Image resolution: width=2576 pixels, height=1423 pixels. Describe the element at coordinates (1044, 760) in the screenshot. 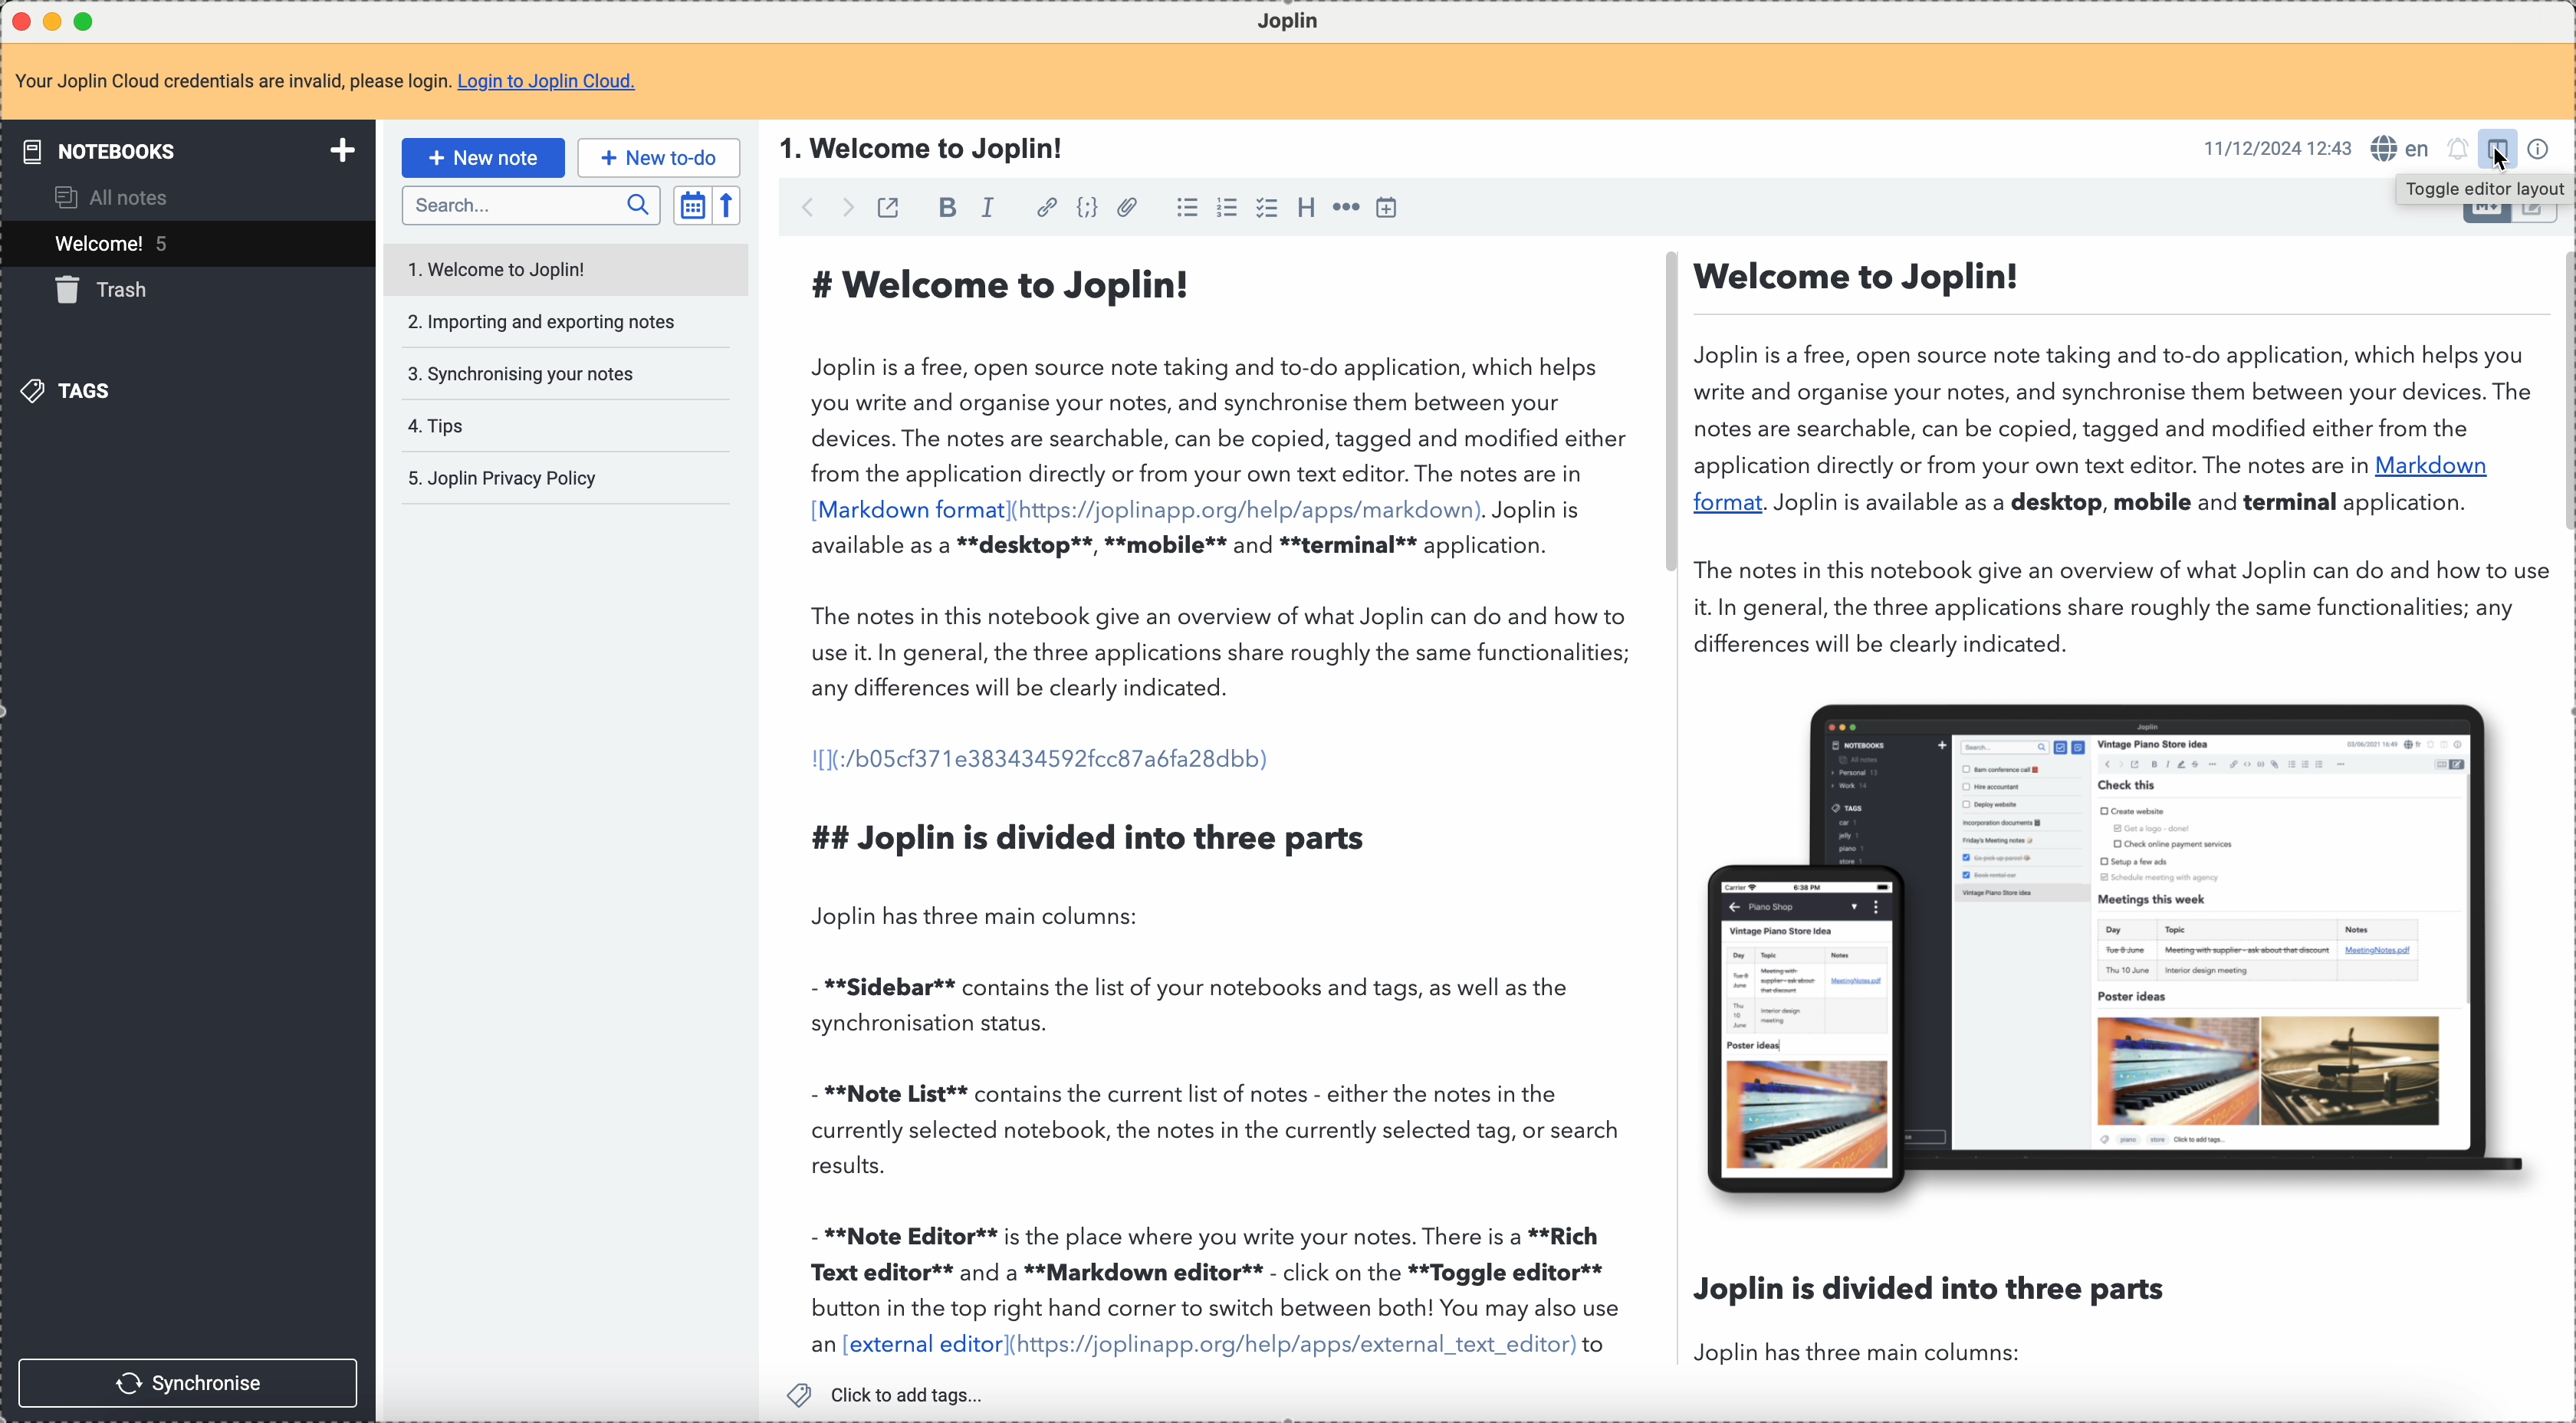

I see `1[1(:/b05cf371e383434592fcc87abfa28dbb)` at that location.